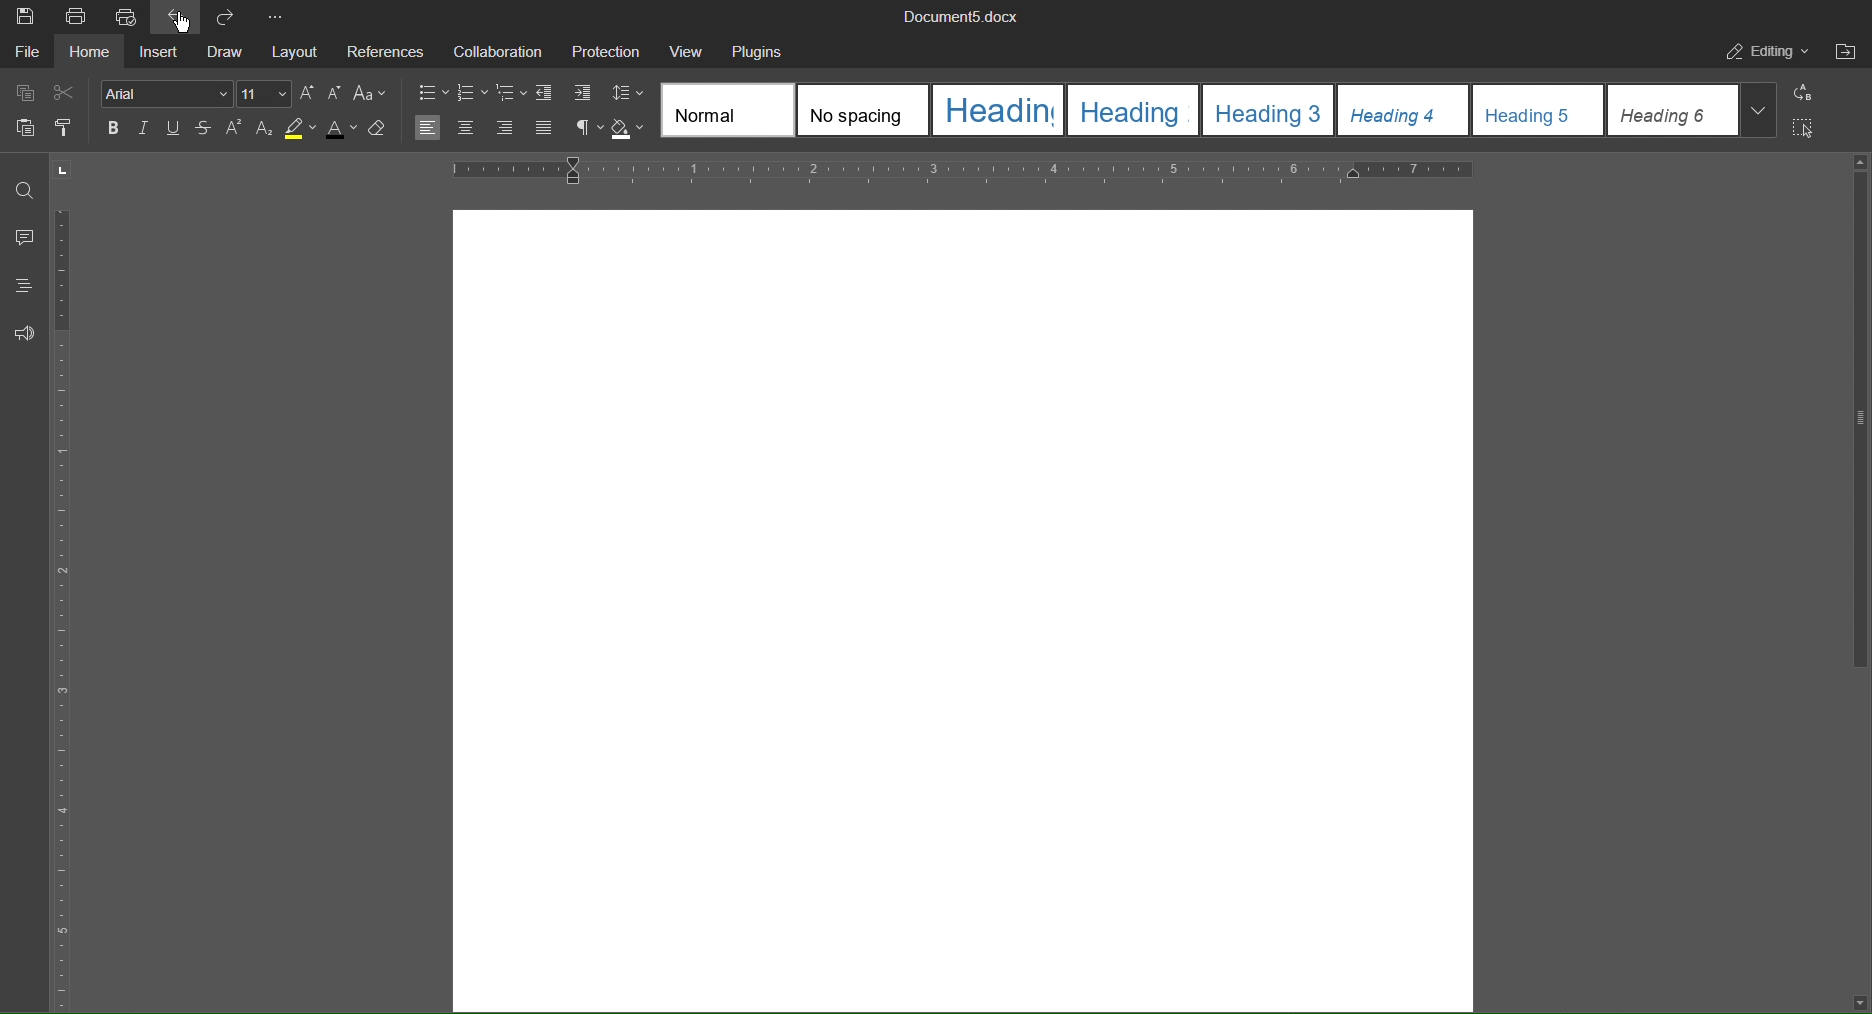  I want to click on Highlight, so click(302, 128).